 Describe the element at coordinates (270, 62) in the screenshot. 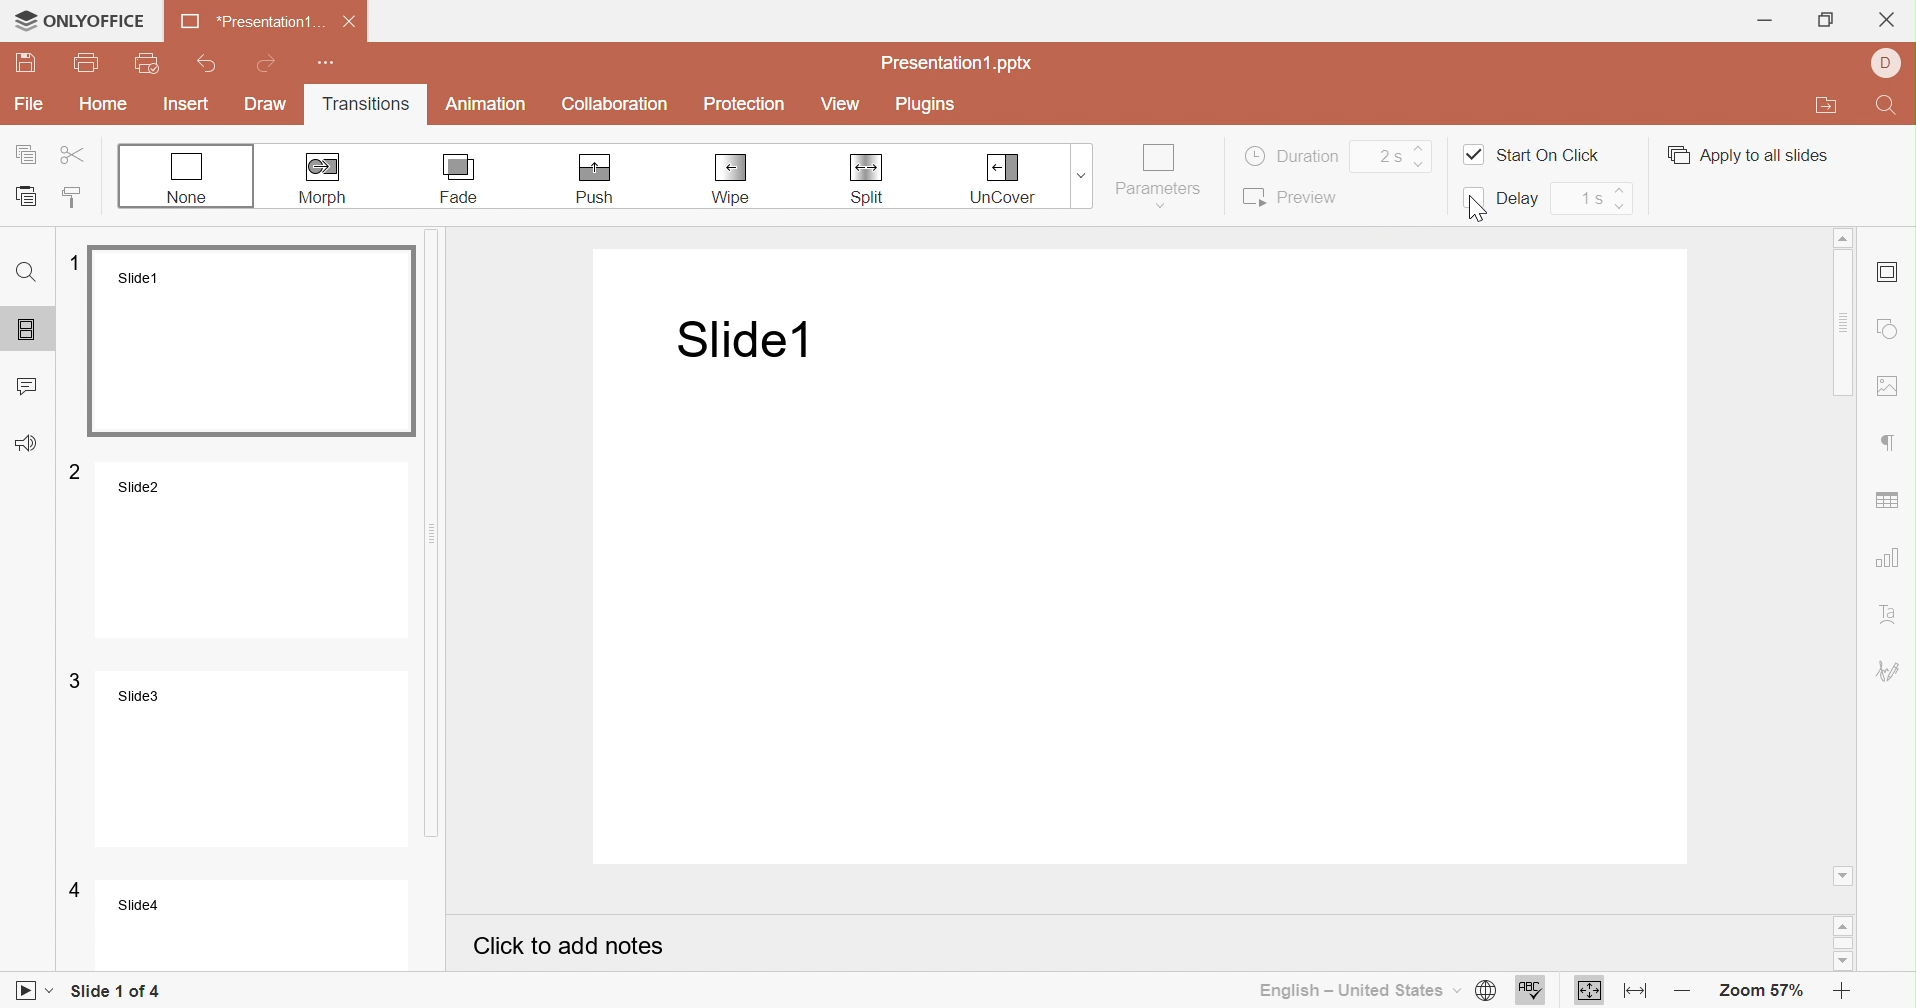

I see `Redo` at that location.